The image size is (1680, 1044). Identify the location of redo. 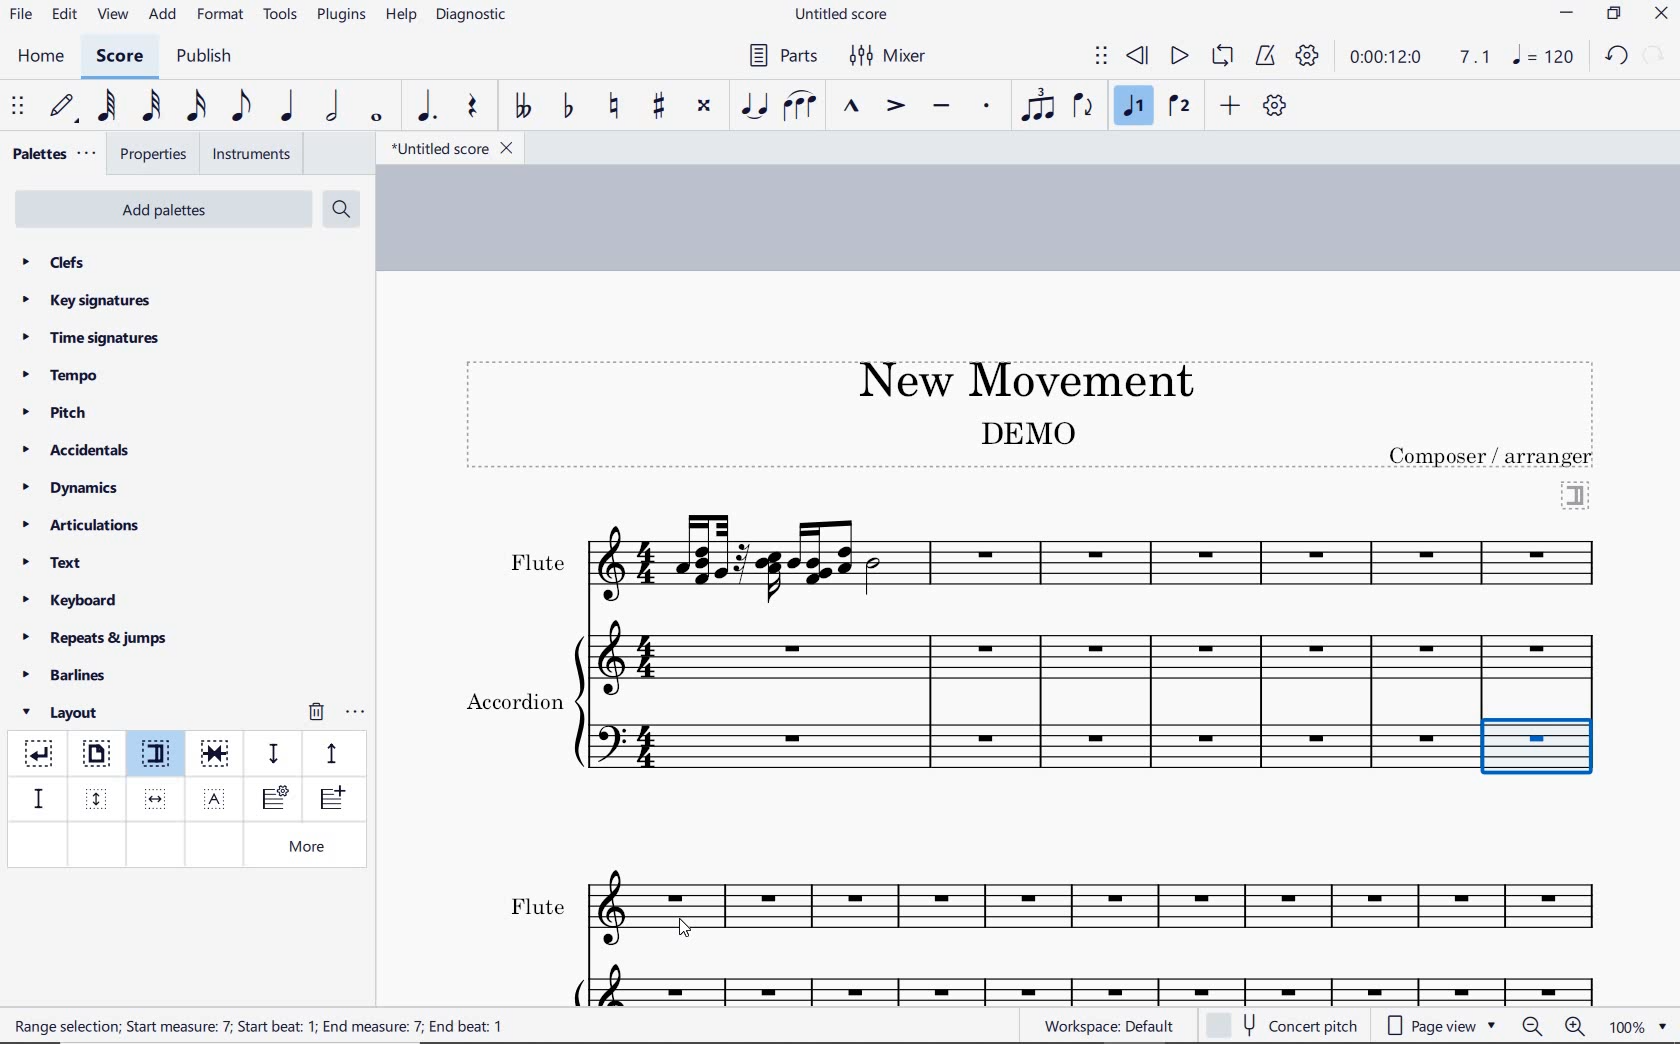
(1616, 55).